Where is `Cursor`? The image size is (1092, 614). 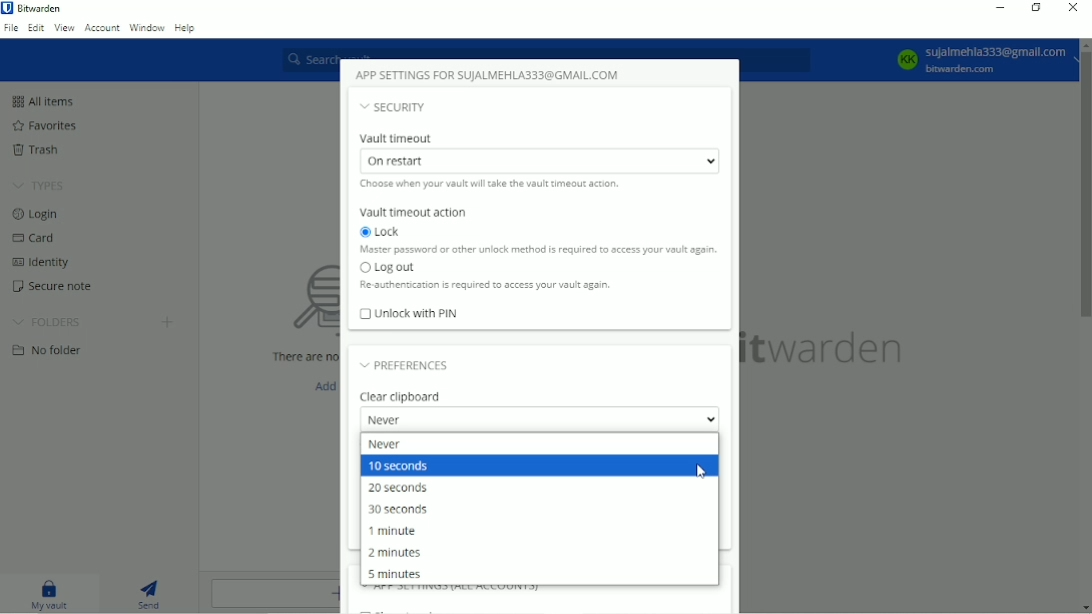 Cursor is located at coordinates (700, 471).